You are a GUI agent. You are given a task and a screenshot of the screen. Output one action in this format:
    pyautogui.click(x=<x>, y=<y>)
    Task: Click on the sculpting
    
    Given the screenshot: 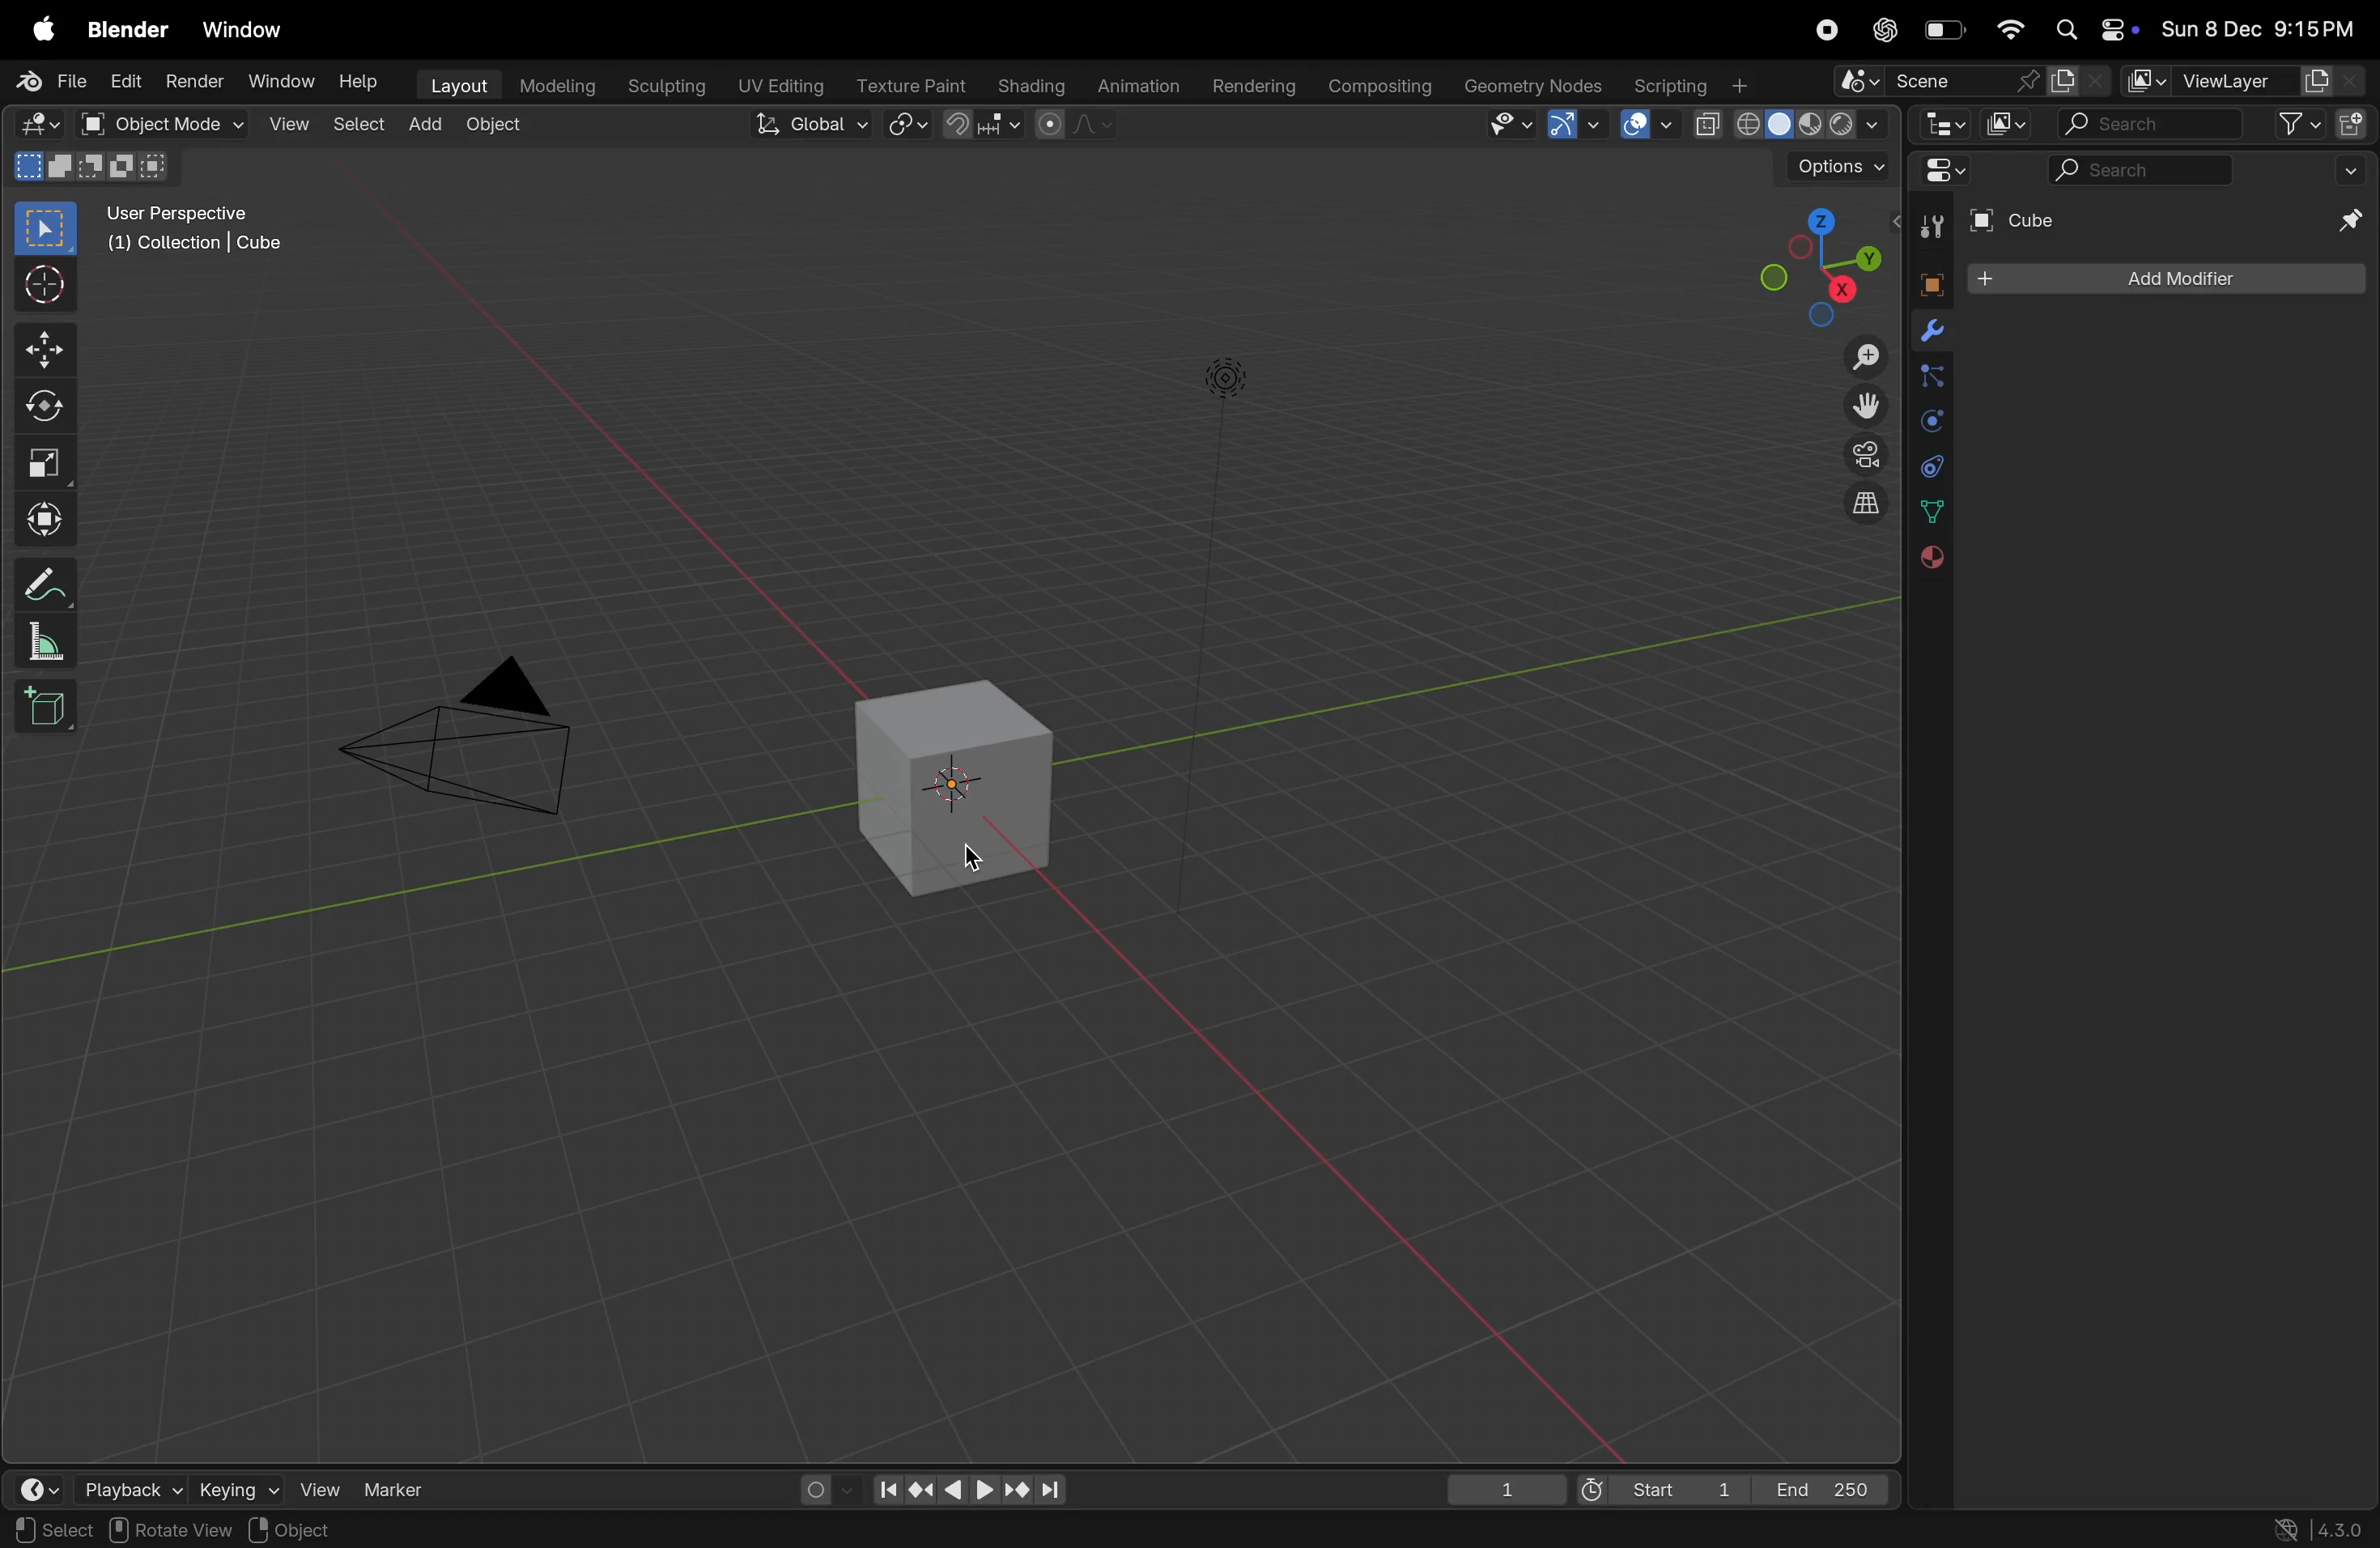 What is the action you would take?
    pyautogui.click(x=667, y=84)
    